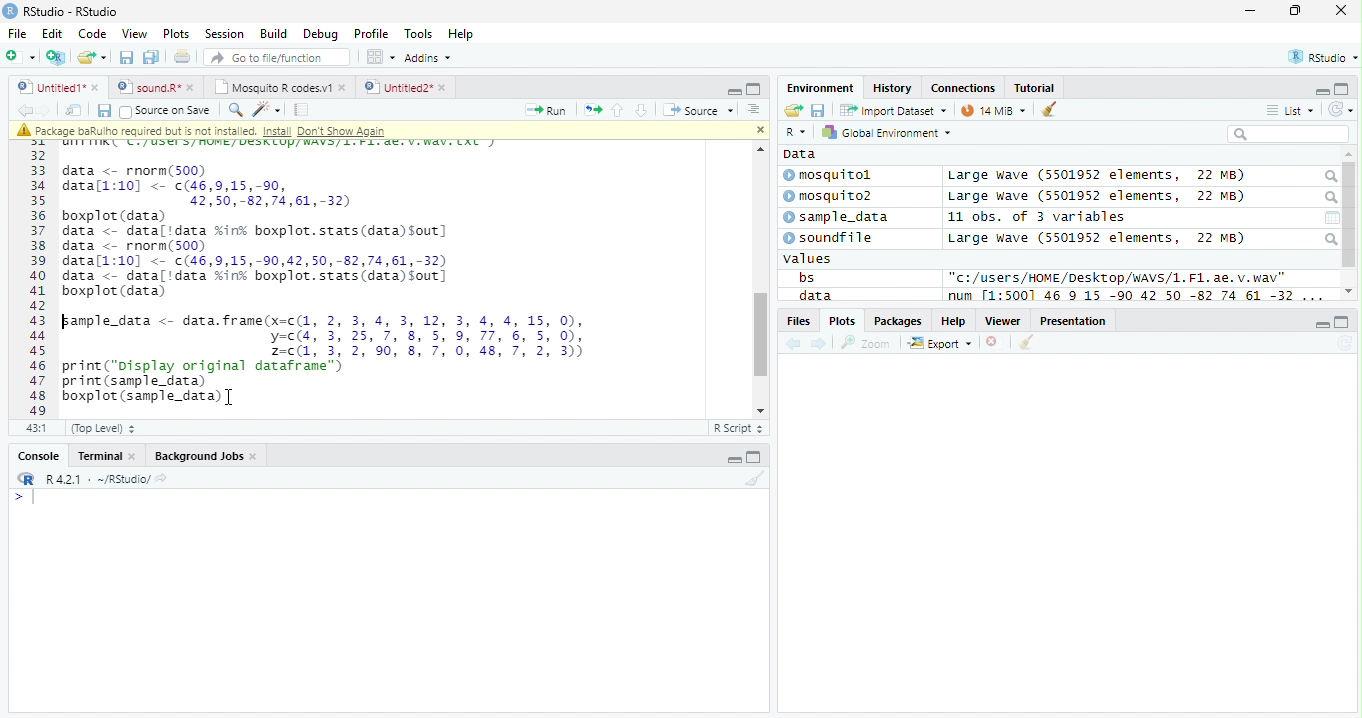 The height and width of the screenshot is (718, 1362). I want to click on Packages, so click(899, 321).